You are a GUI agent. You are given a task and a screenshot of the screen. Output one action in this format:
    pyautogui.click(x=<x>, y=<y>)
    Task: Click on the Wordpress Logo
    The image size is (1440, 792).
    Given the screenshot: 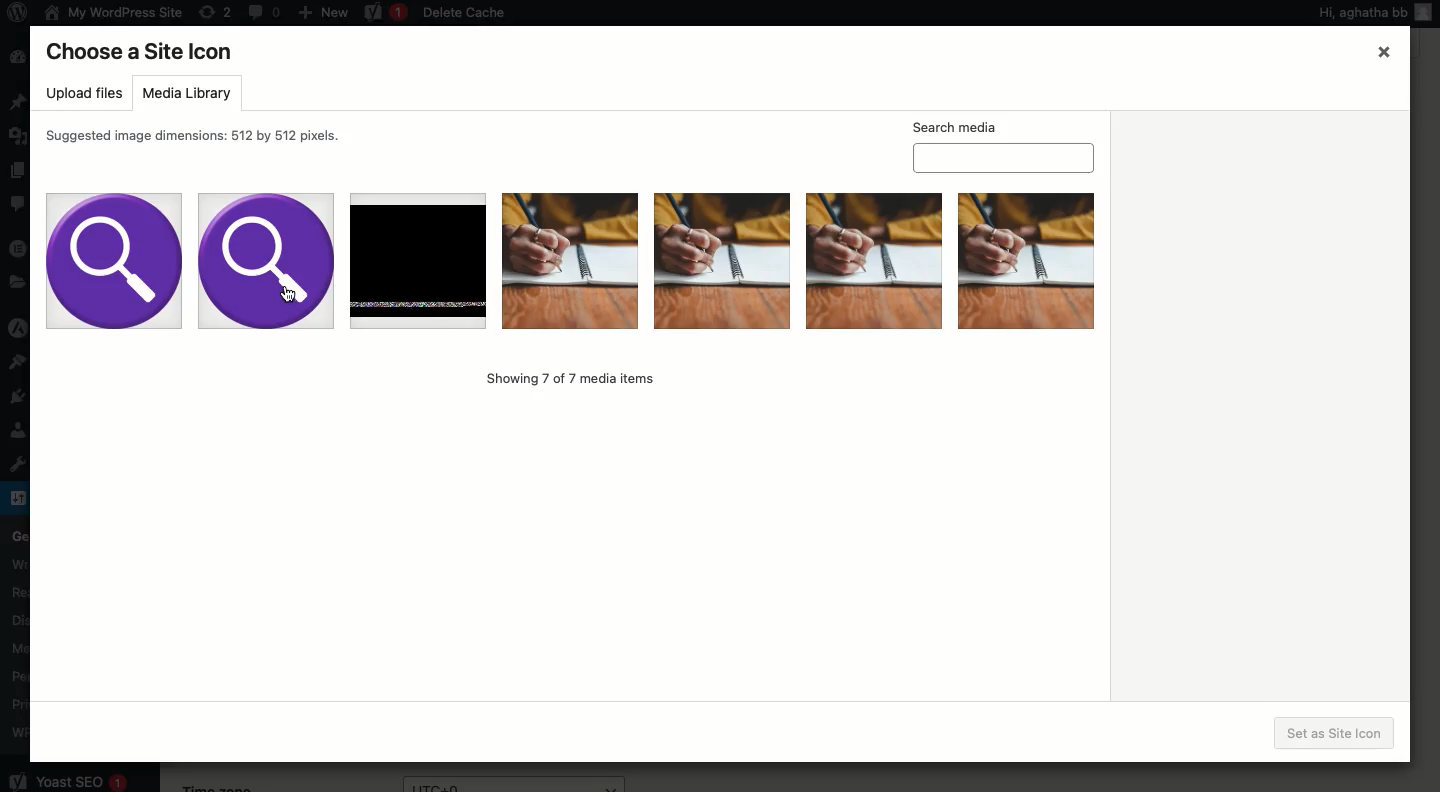 What is the action you would take?
    pyautogui.click(x=15, y=14)
    